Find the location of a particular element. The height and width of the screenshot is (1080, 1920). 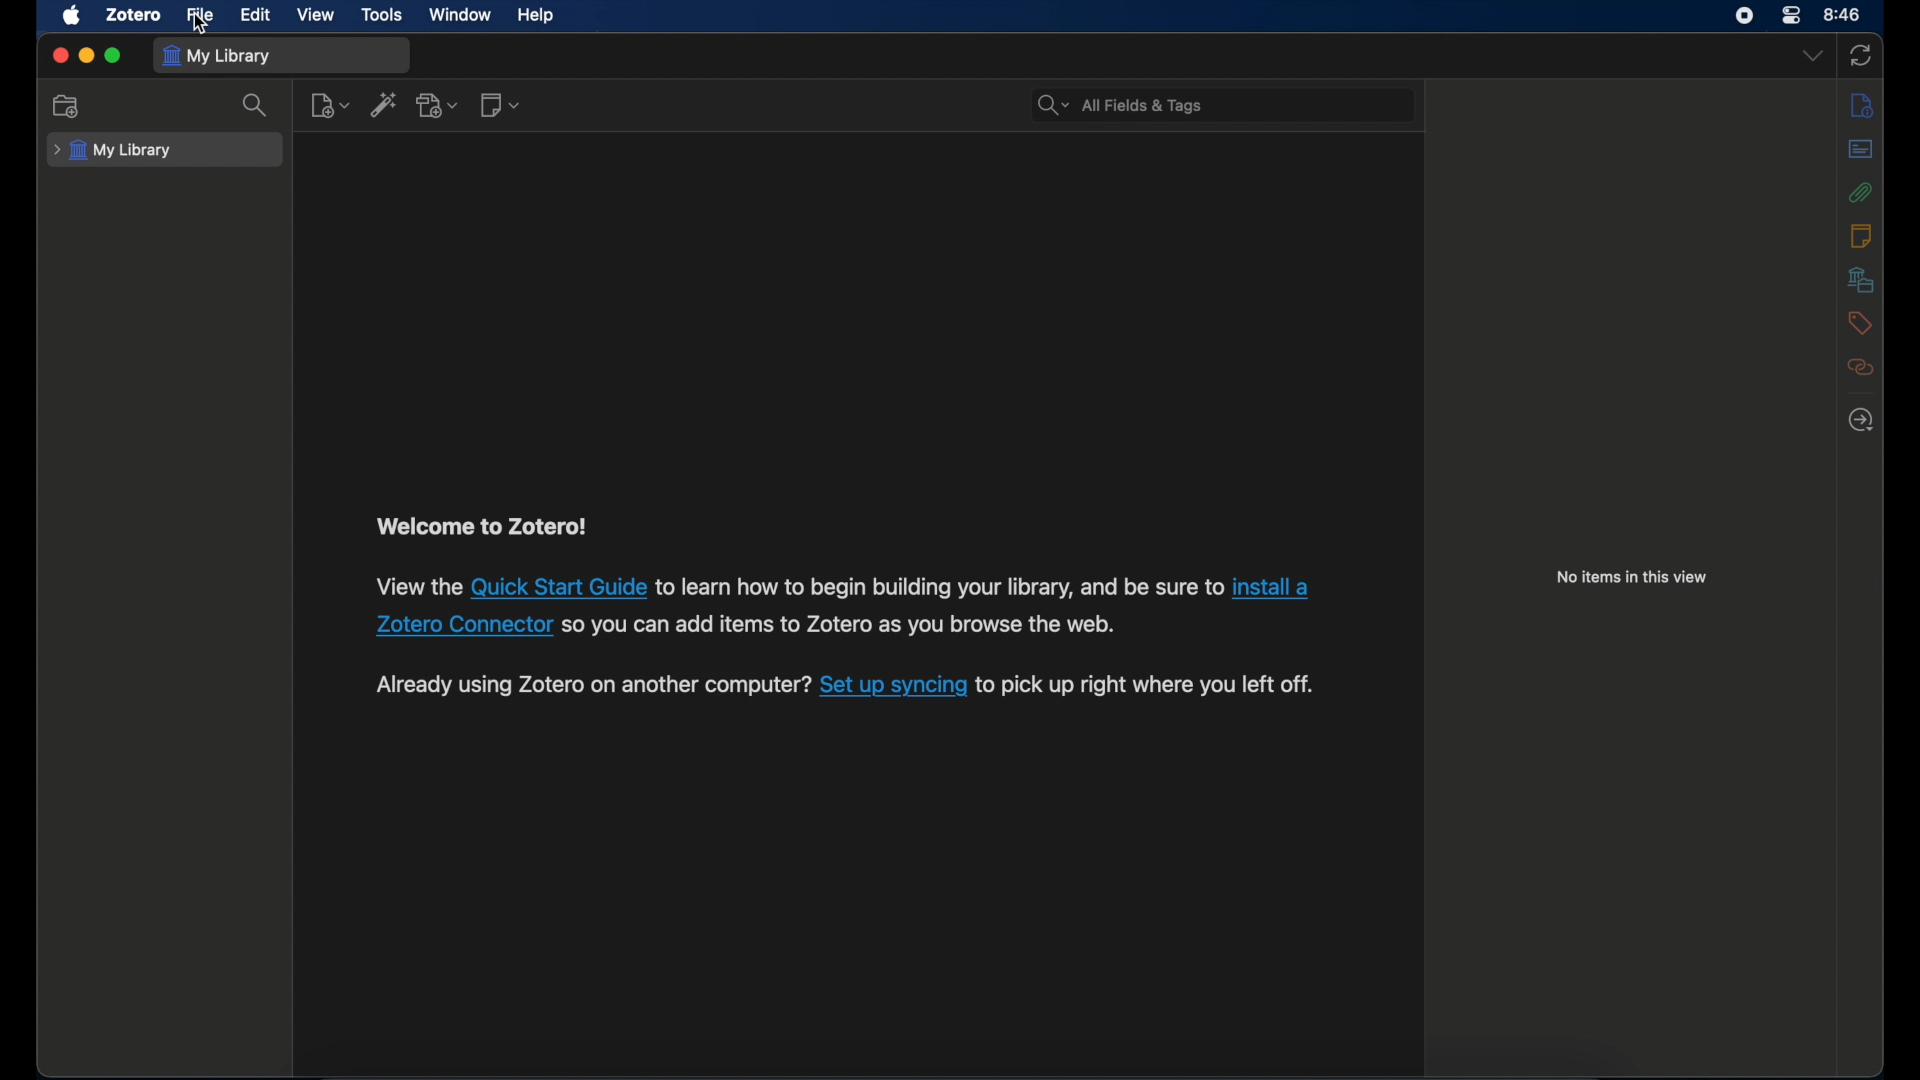

file is located at coordinates (200, 16).